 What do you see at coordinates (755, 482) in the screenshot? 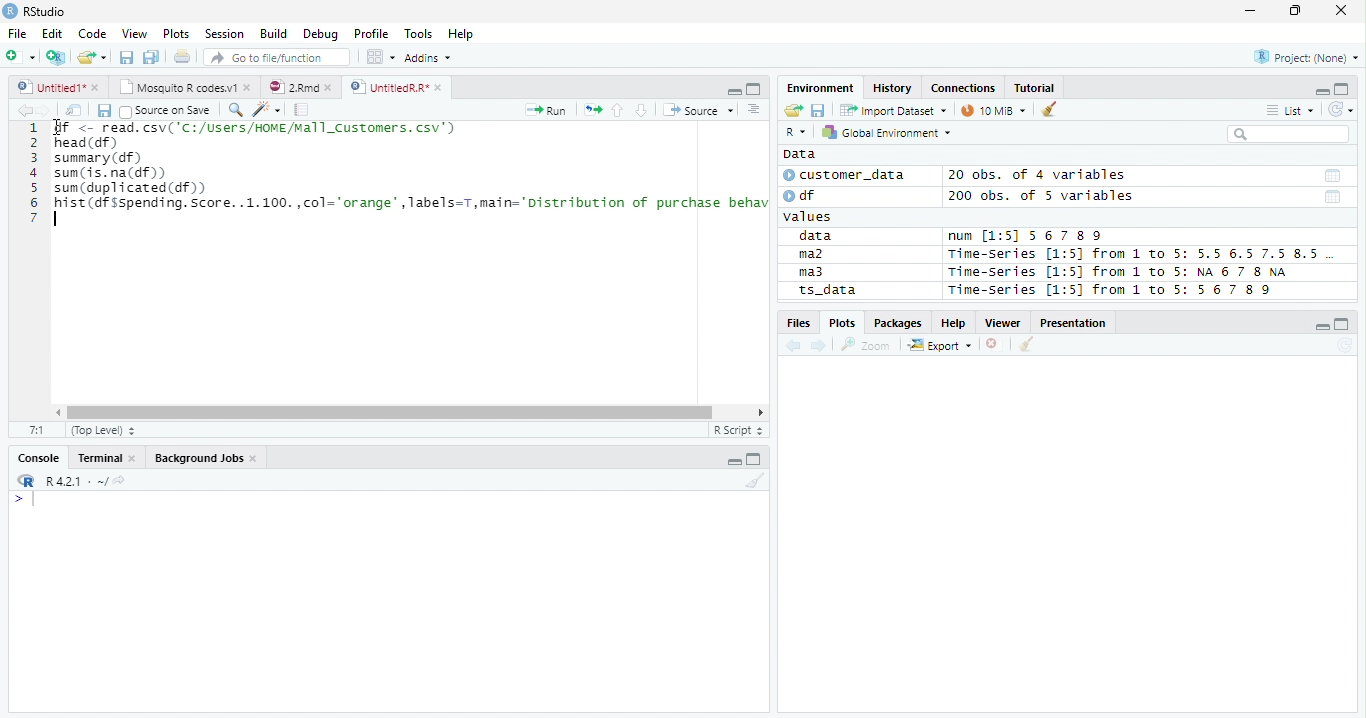
I see `Clean` at bounding box center [755, 482].